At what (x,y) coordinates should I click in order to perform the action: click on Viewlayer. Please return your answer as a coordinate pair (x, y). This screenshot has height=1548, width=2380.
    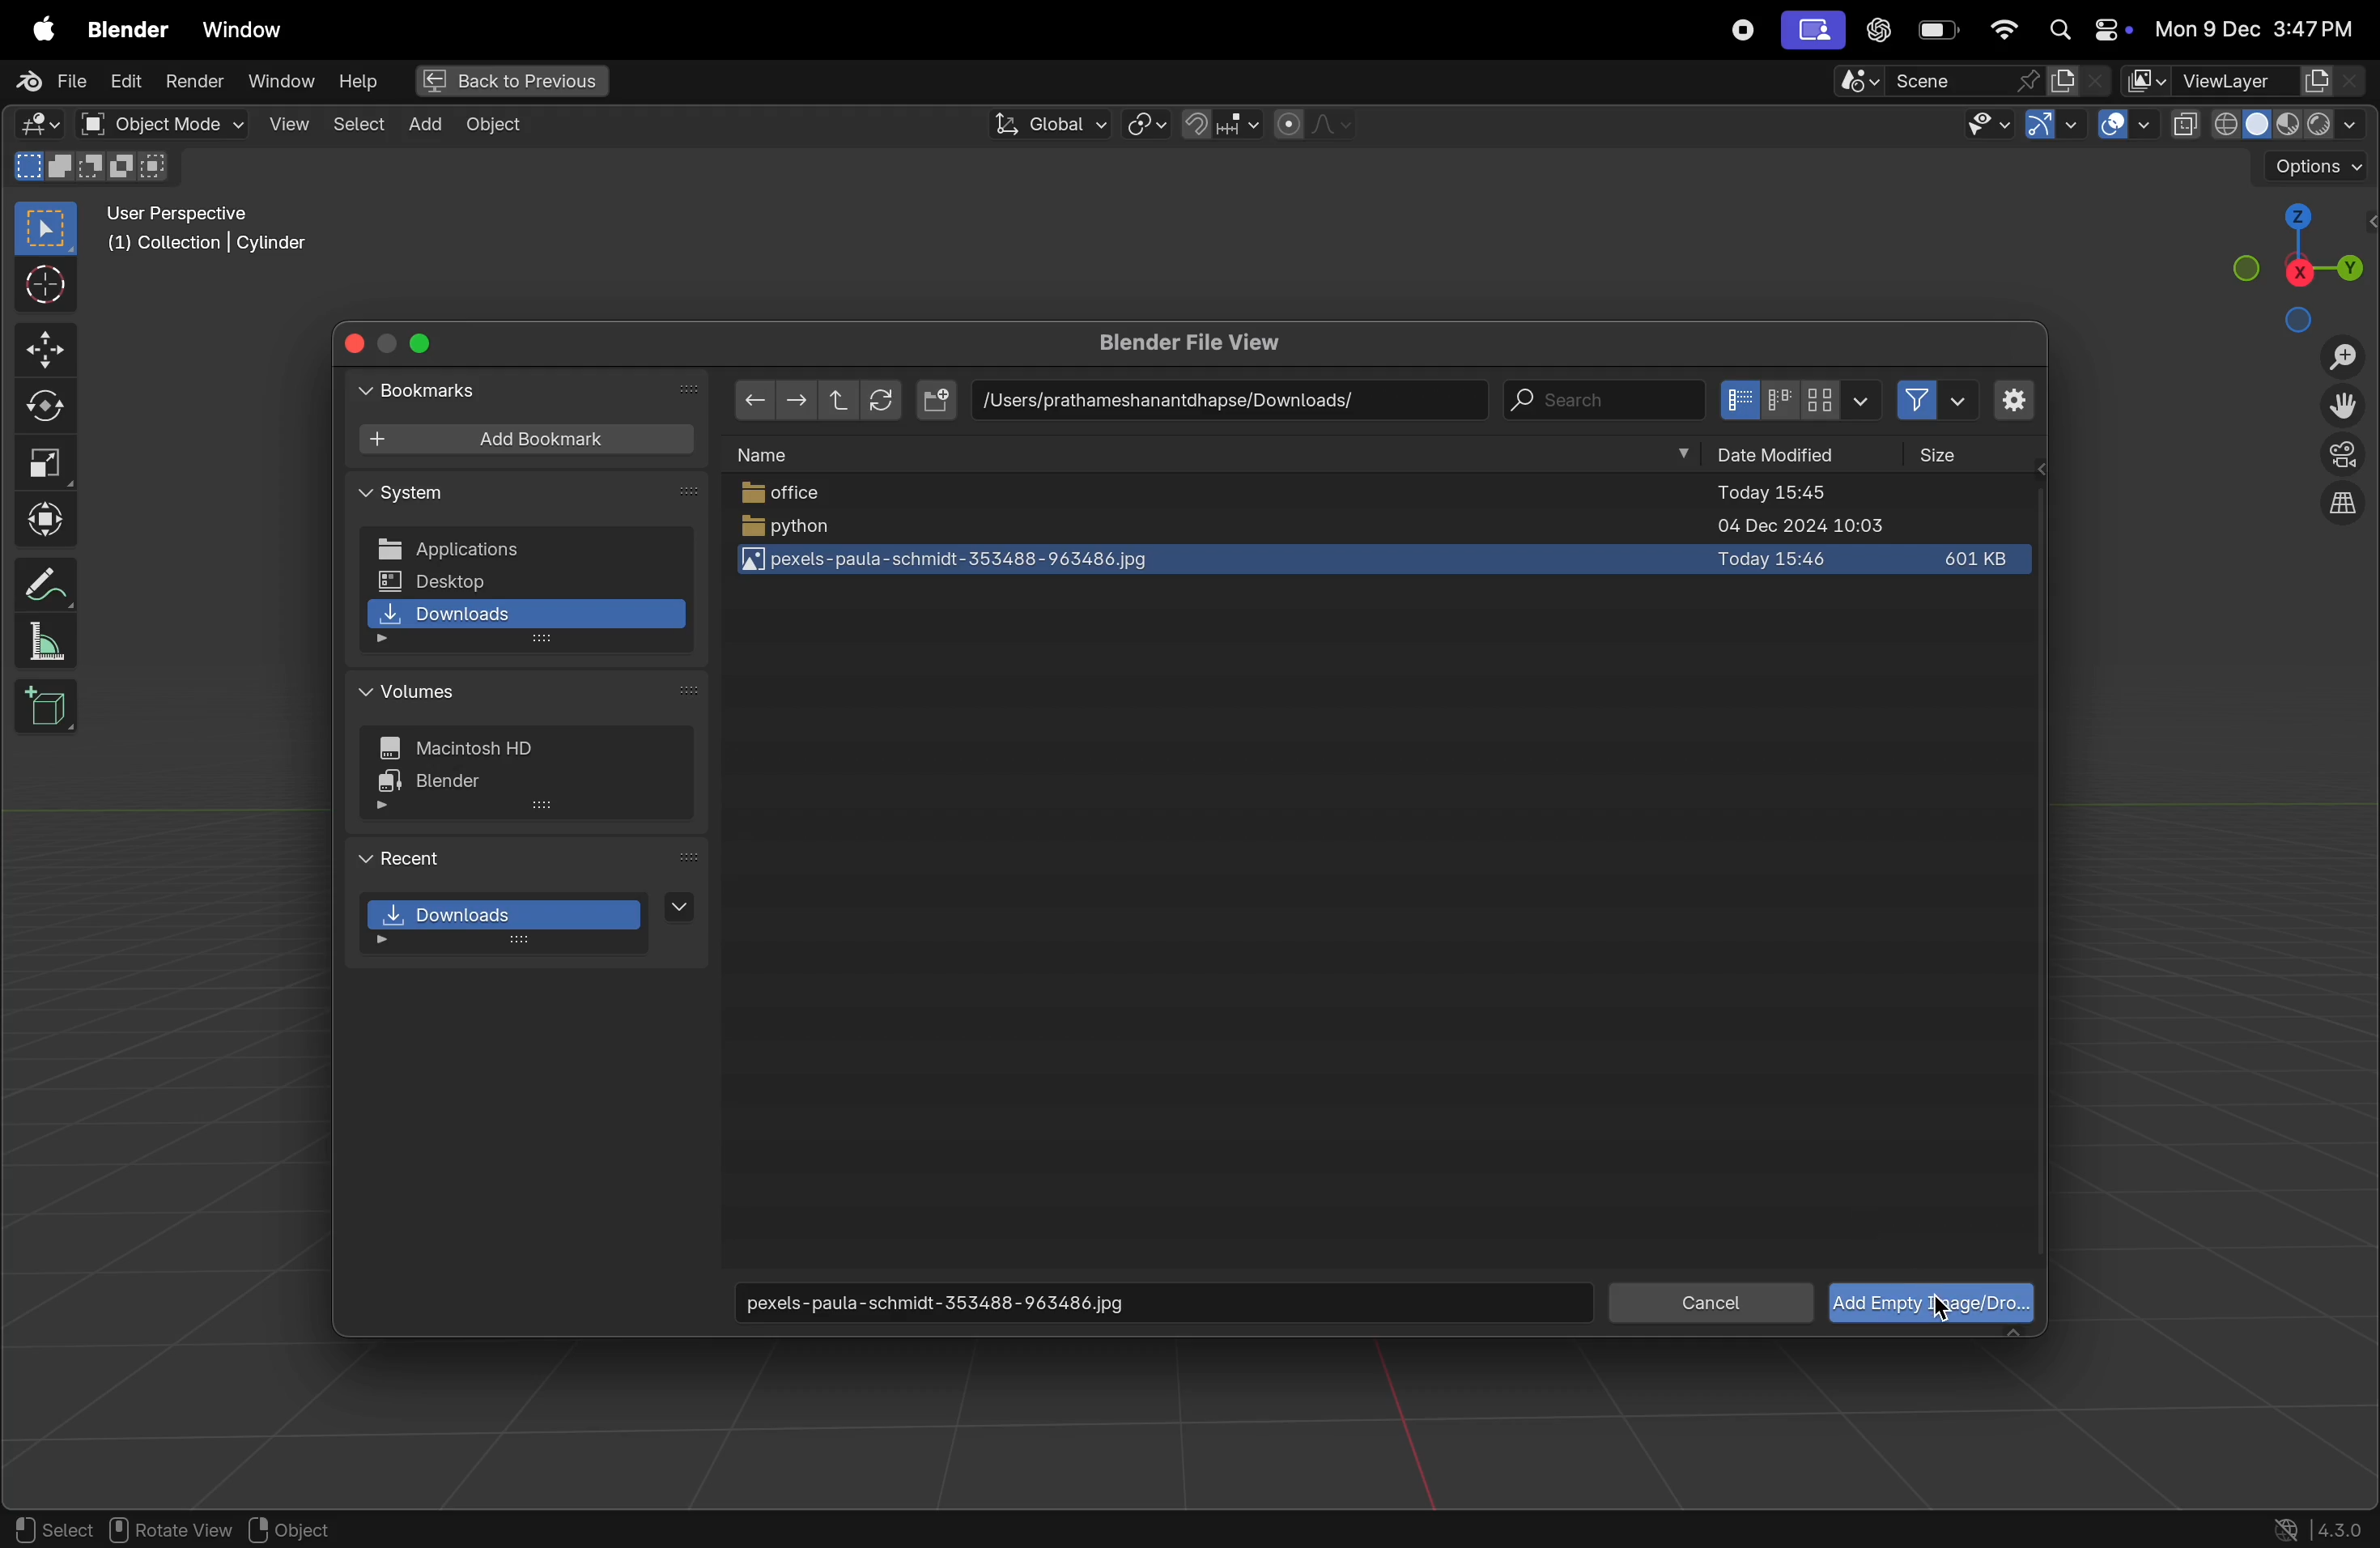
    Looking at the image, I should click on (2247, 81).